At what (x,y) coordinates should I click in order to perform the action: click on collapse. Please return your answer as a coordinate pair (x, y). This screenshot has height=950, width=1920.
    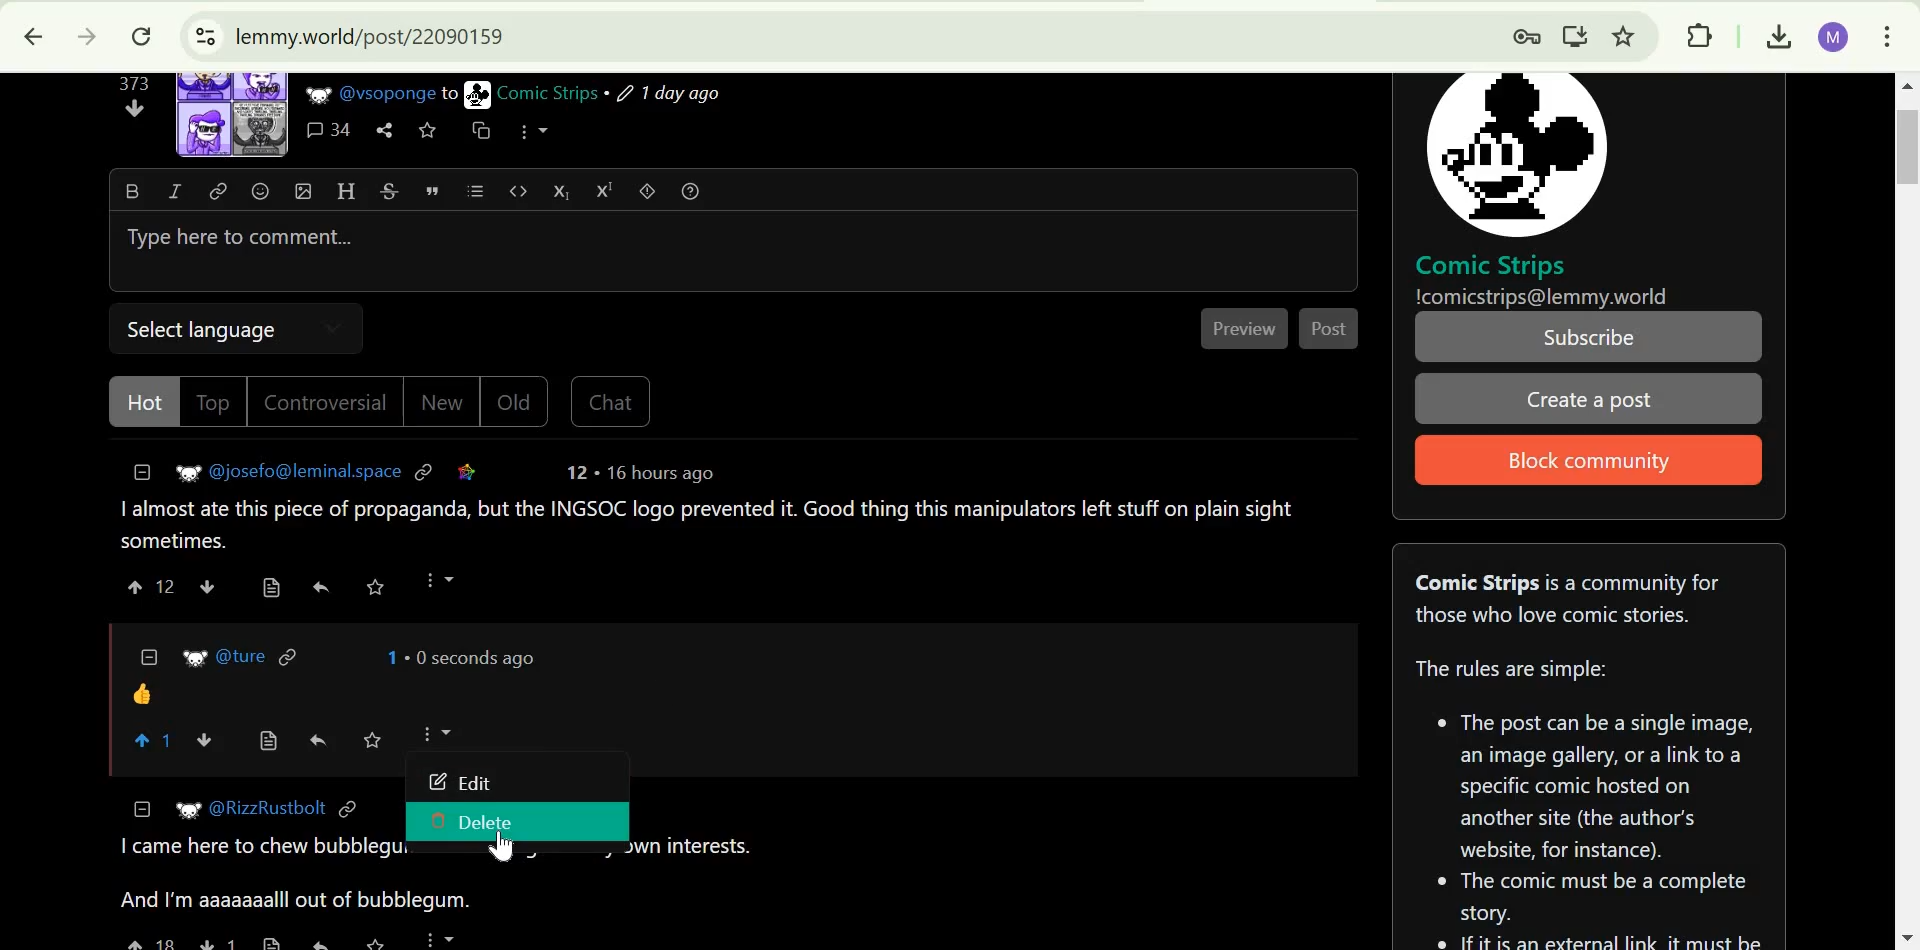
    Looking at the image, I should click on (143, 472).